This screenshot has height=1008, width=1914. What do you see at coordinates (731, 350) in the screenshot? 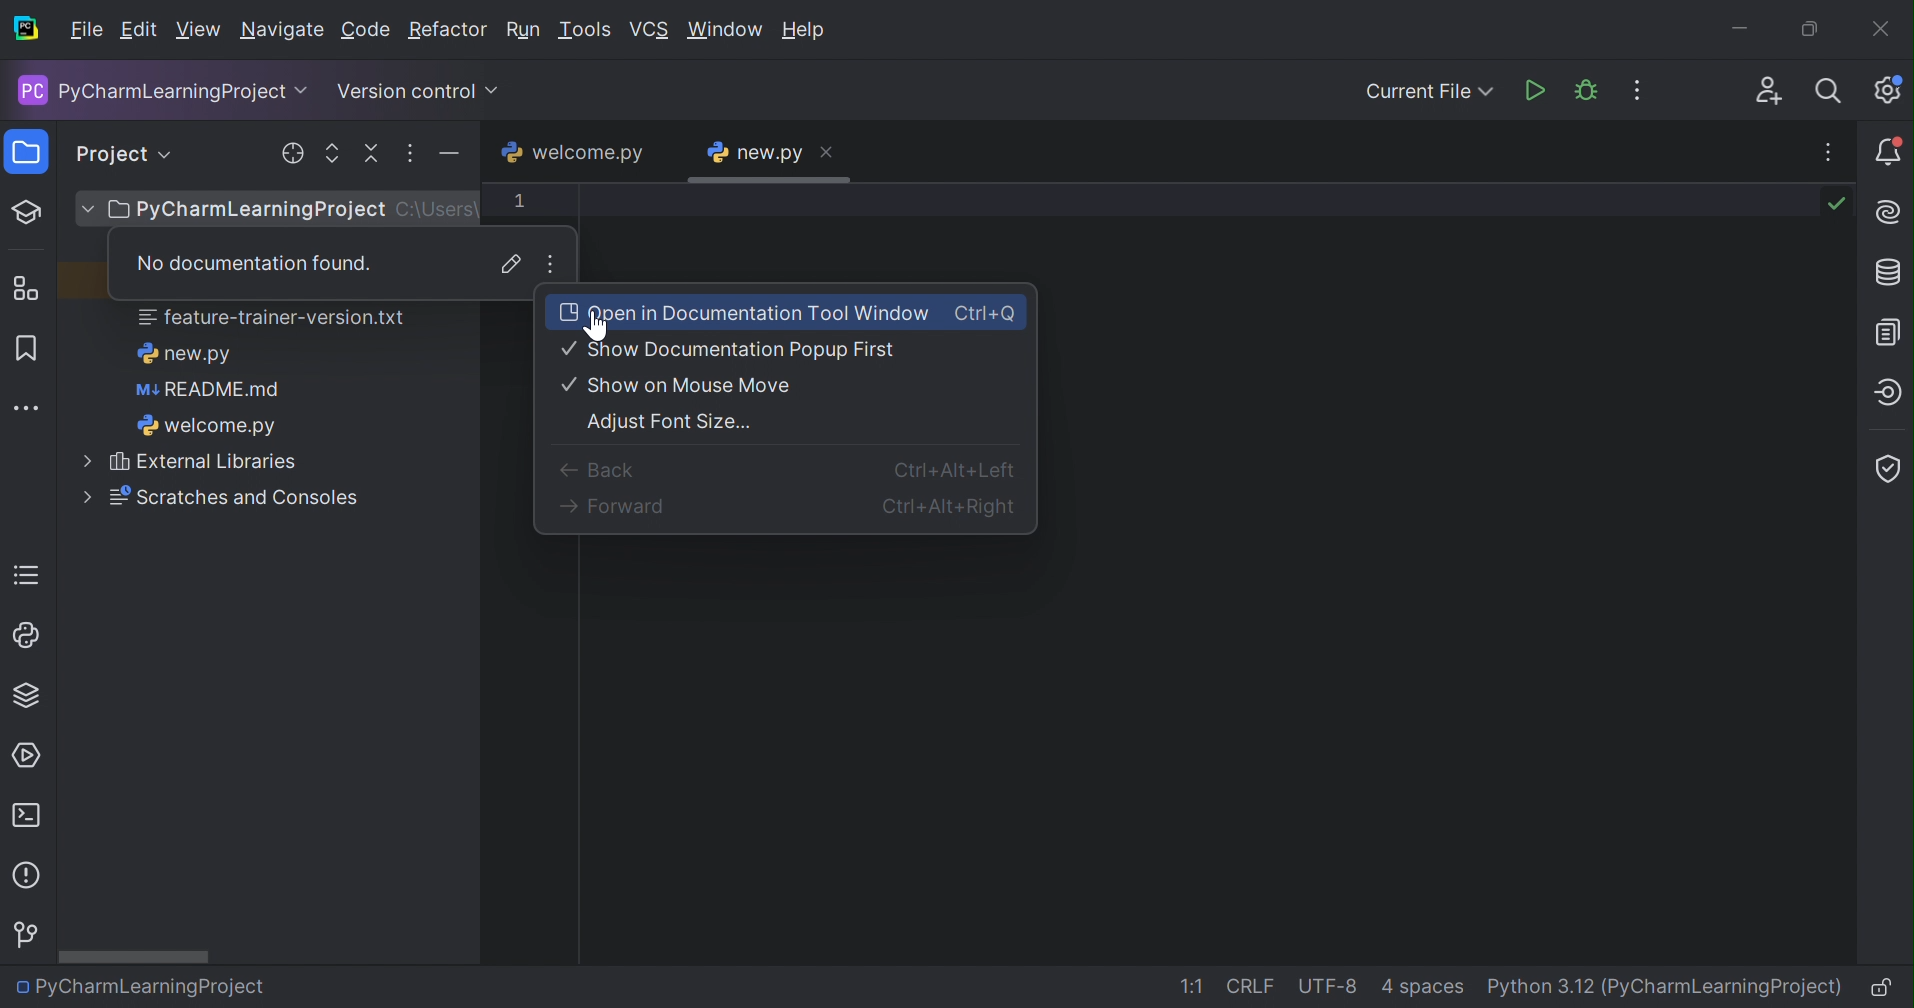
I see `Show Documentation Popup First` at bounding box center [731, 350].